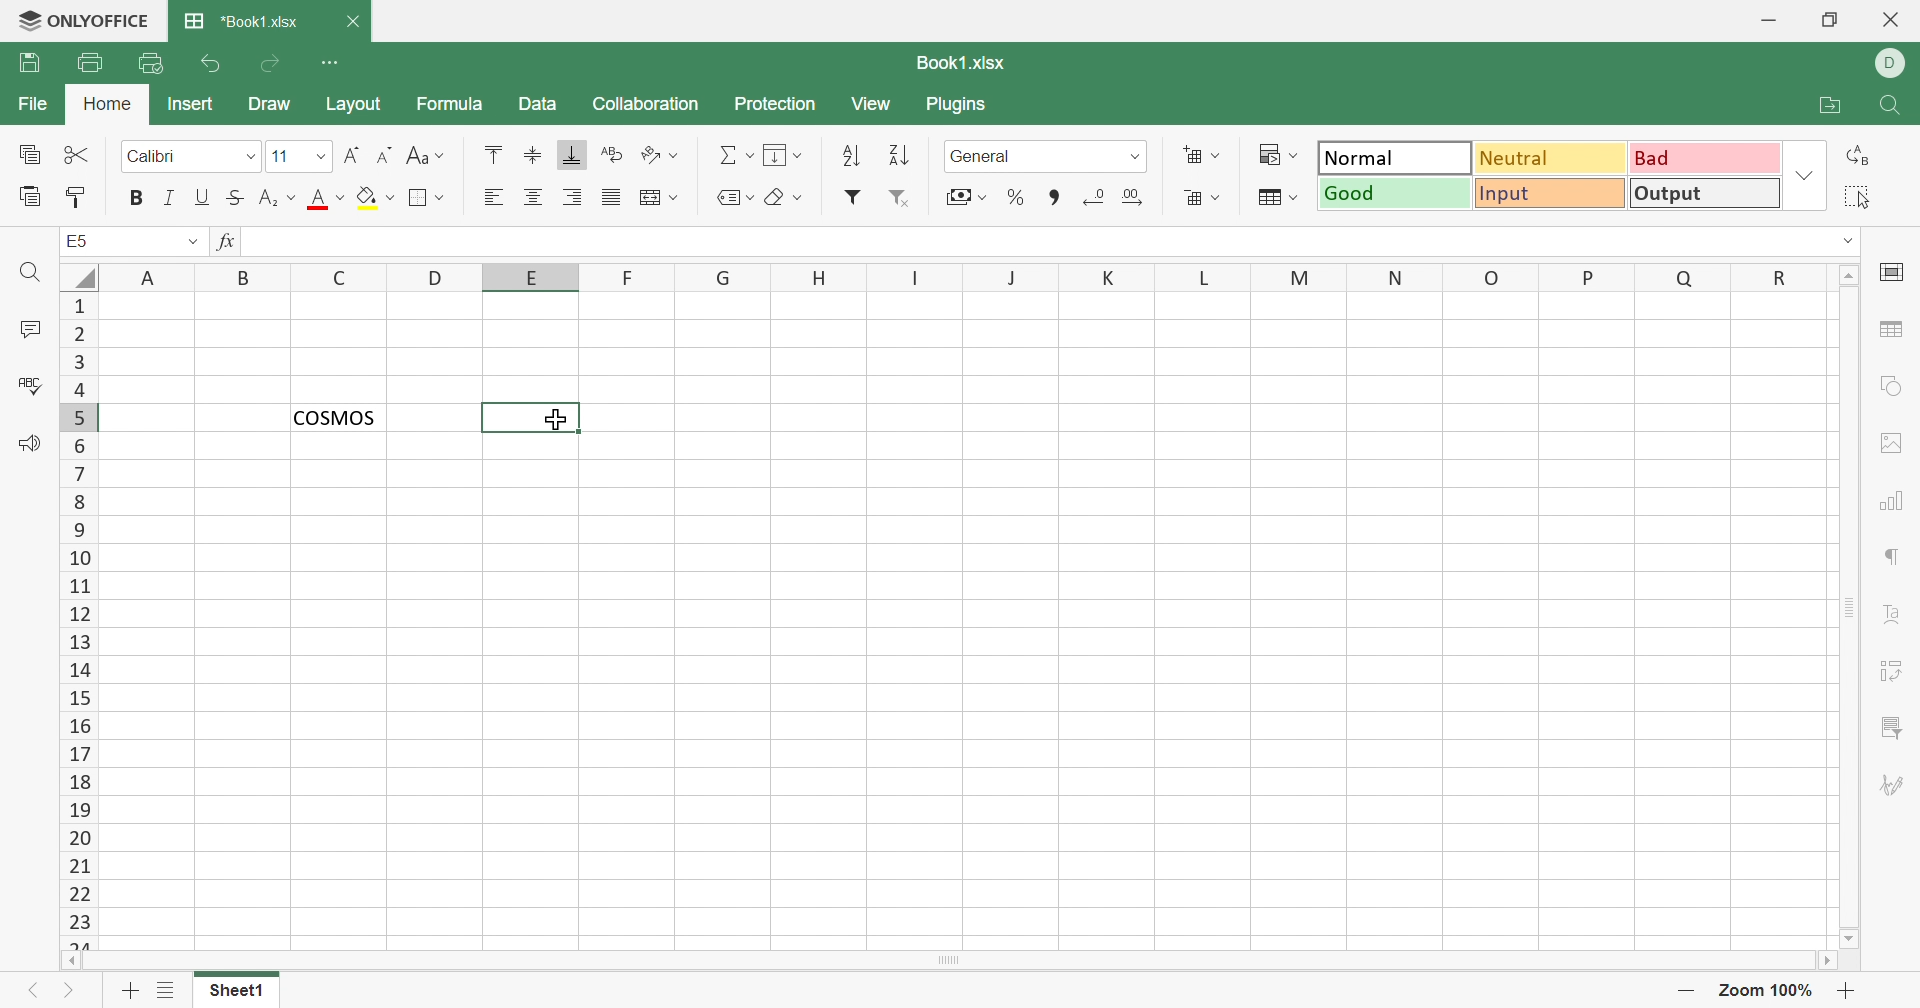  I want to click on Row Number, so click(77, 621).